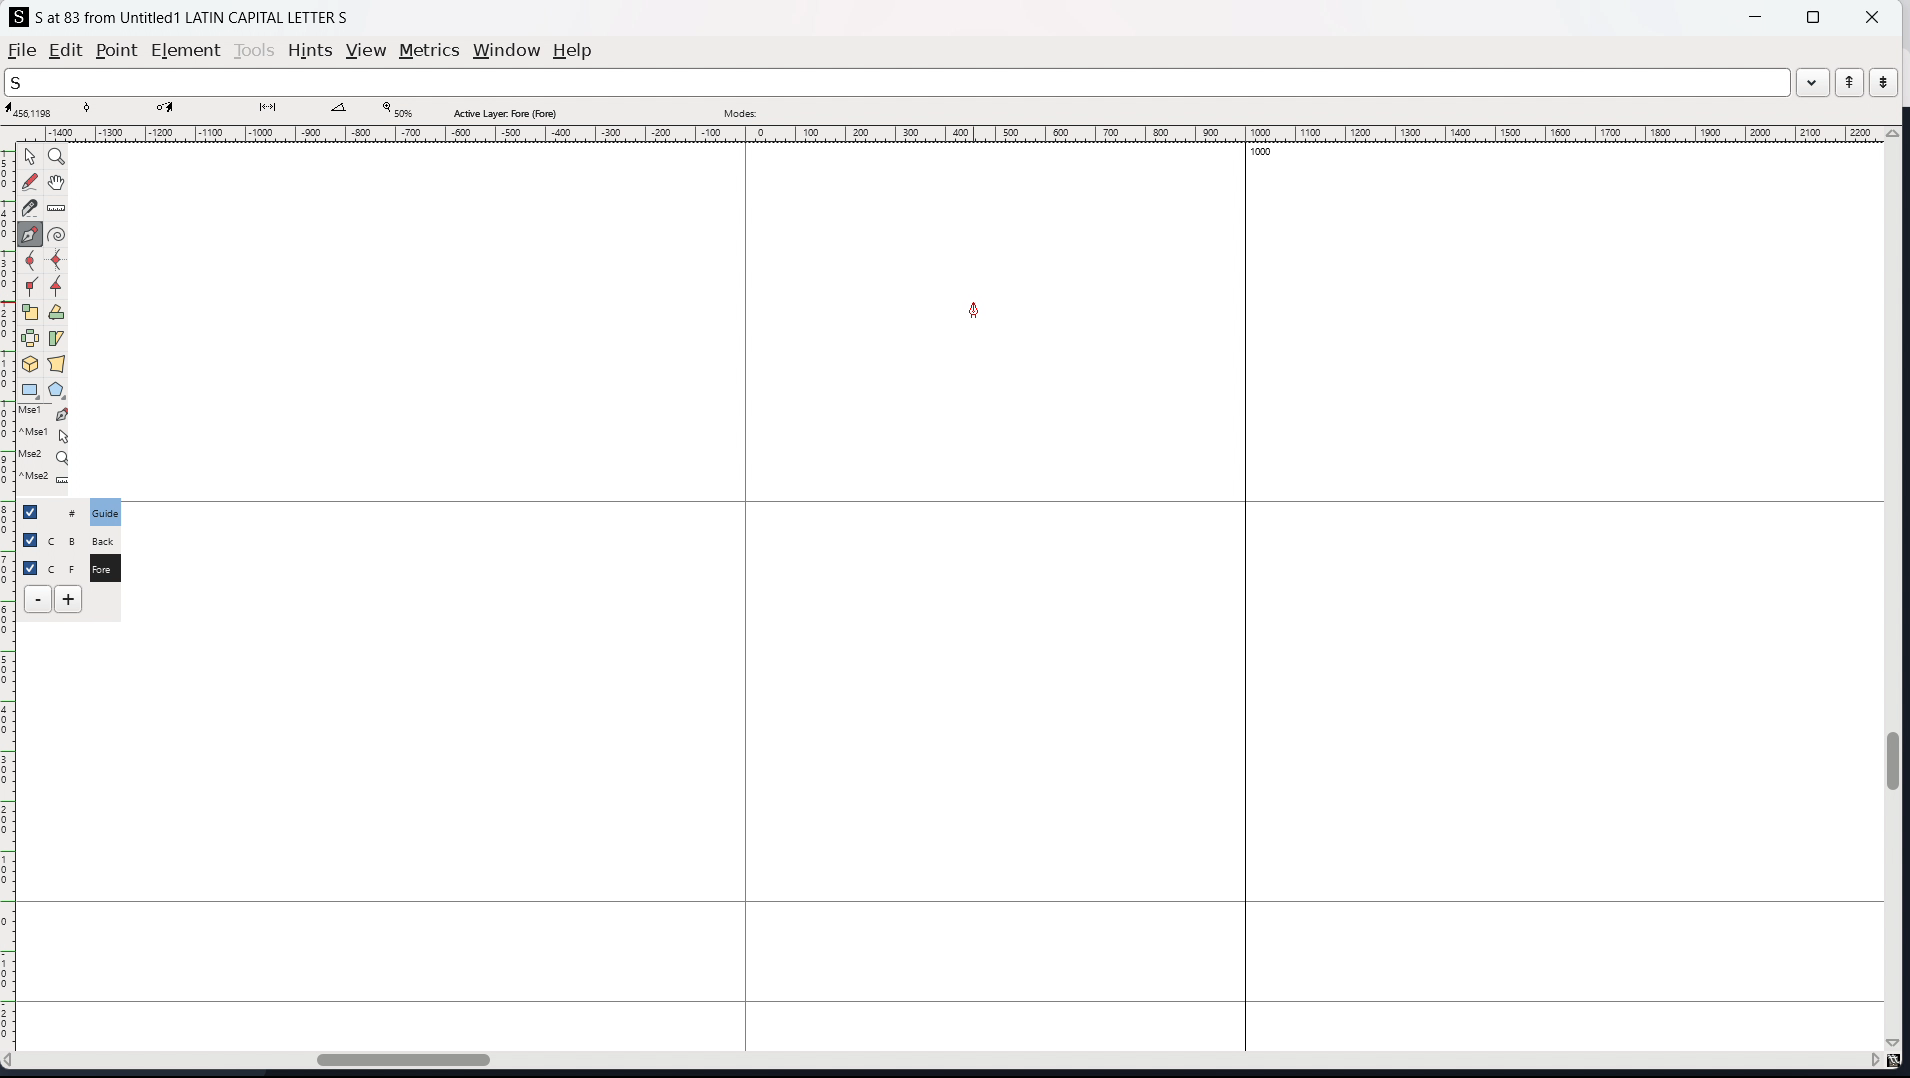  What do you see at coordinates (267, 110) in the screenshot?
I see `distance between points` at bounding box center [267, 110].